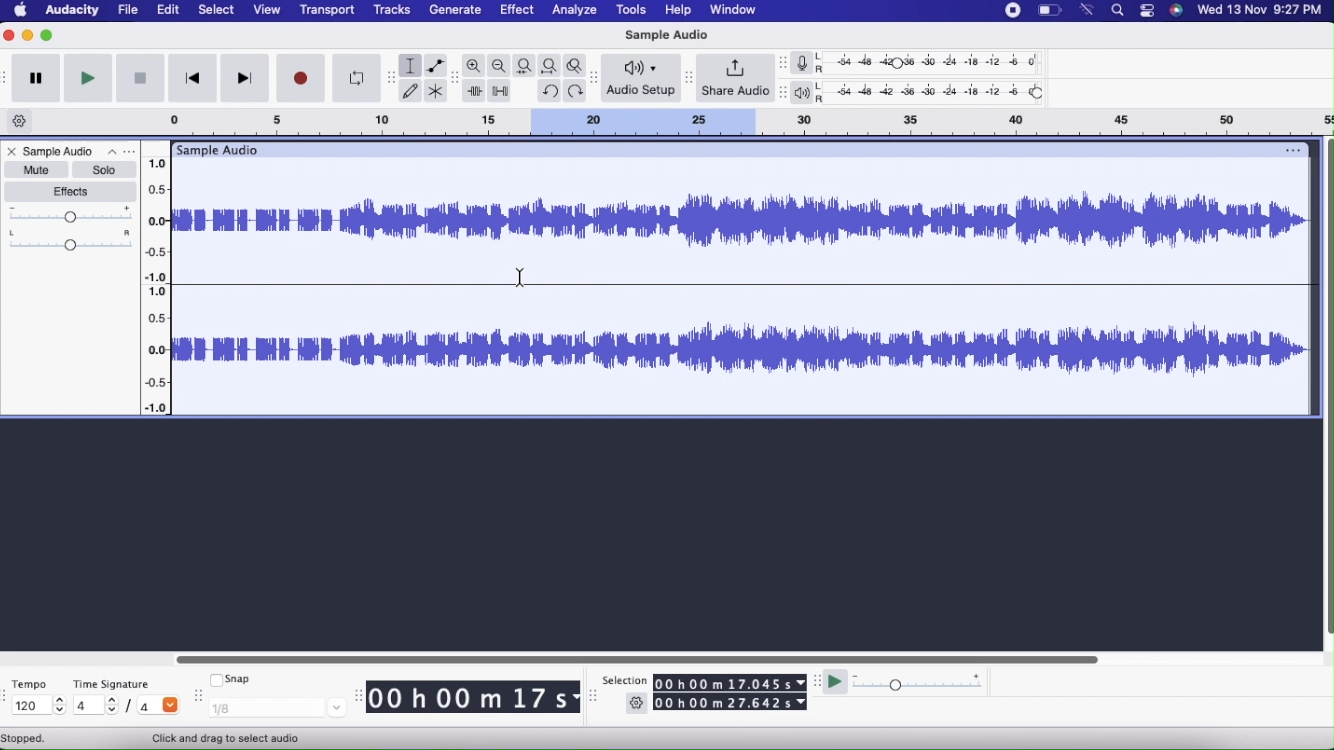 This screenshot has height=750, width=1334. Describe the element at coordinates (637, 705) in the screenshot. I see `Settings` at that location.